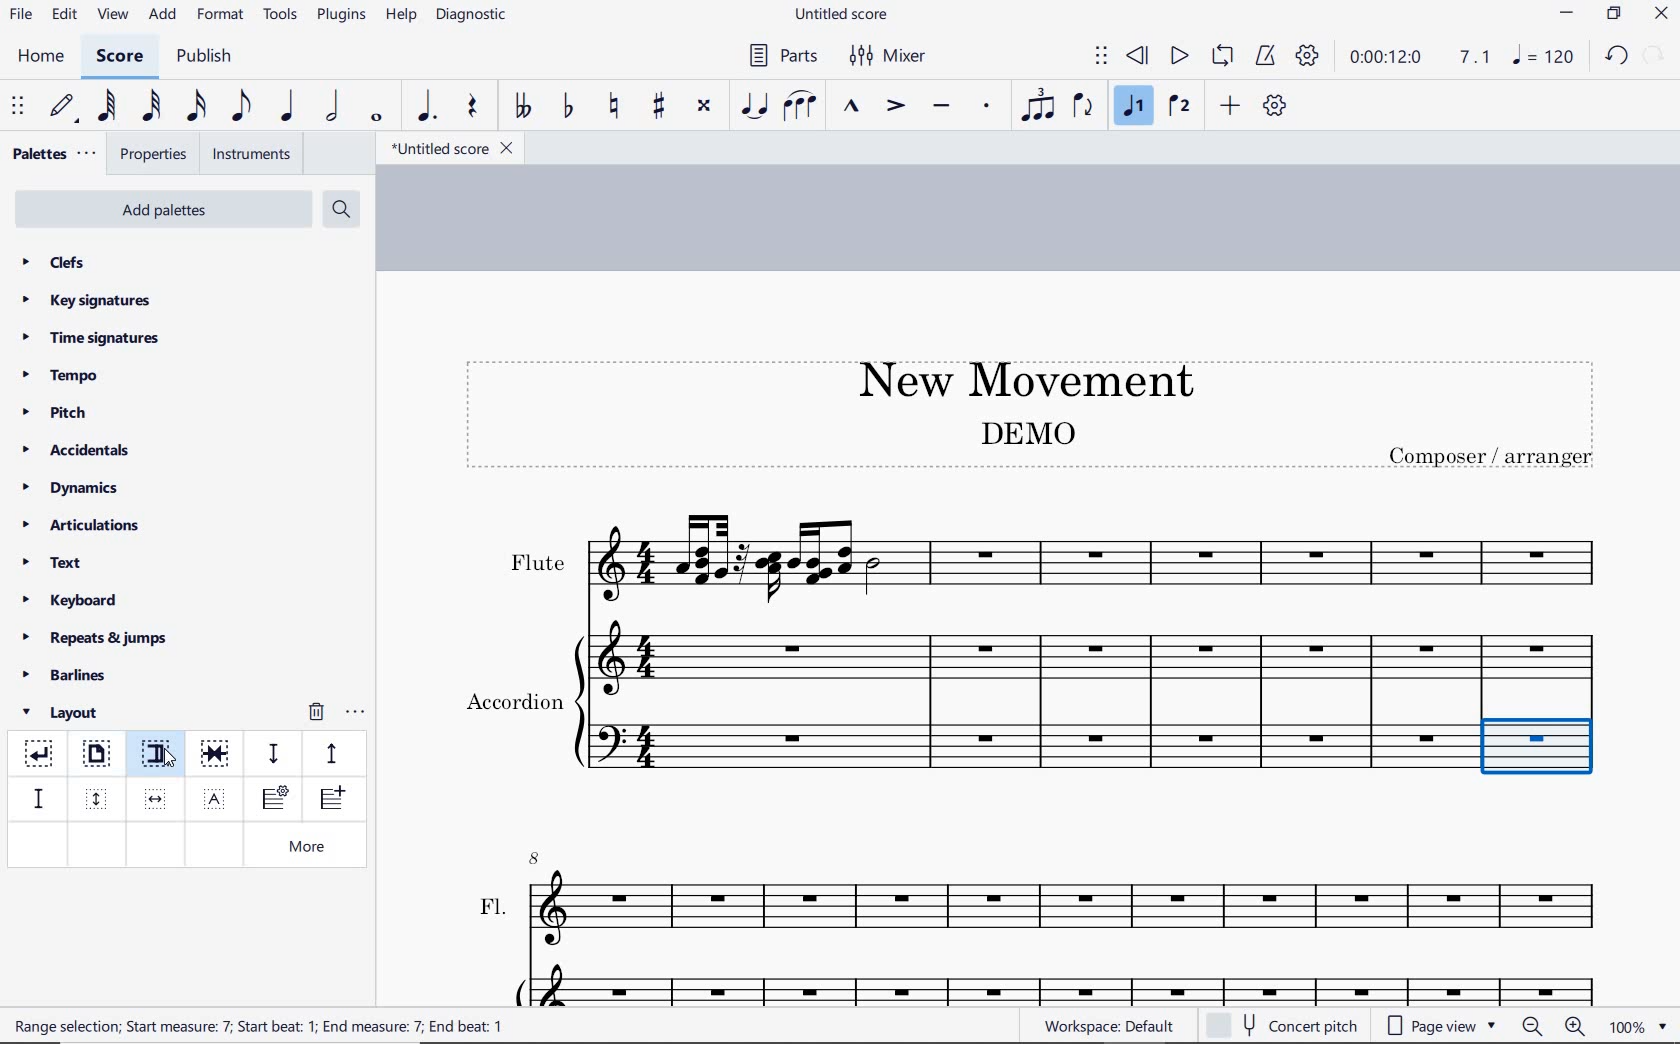 Image resolution: width=1680 pixels, height=1044 pixels. Describe the element at coordinates (355, 709) in the screenshot. I see `options` at that location.